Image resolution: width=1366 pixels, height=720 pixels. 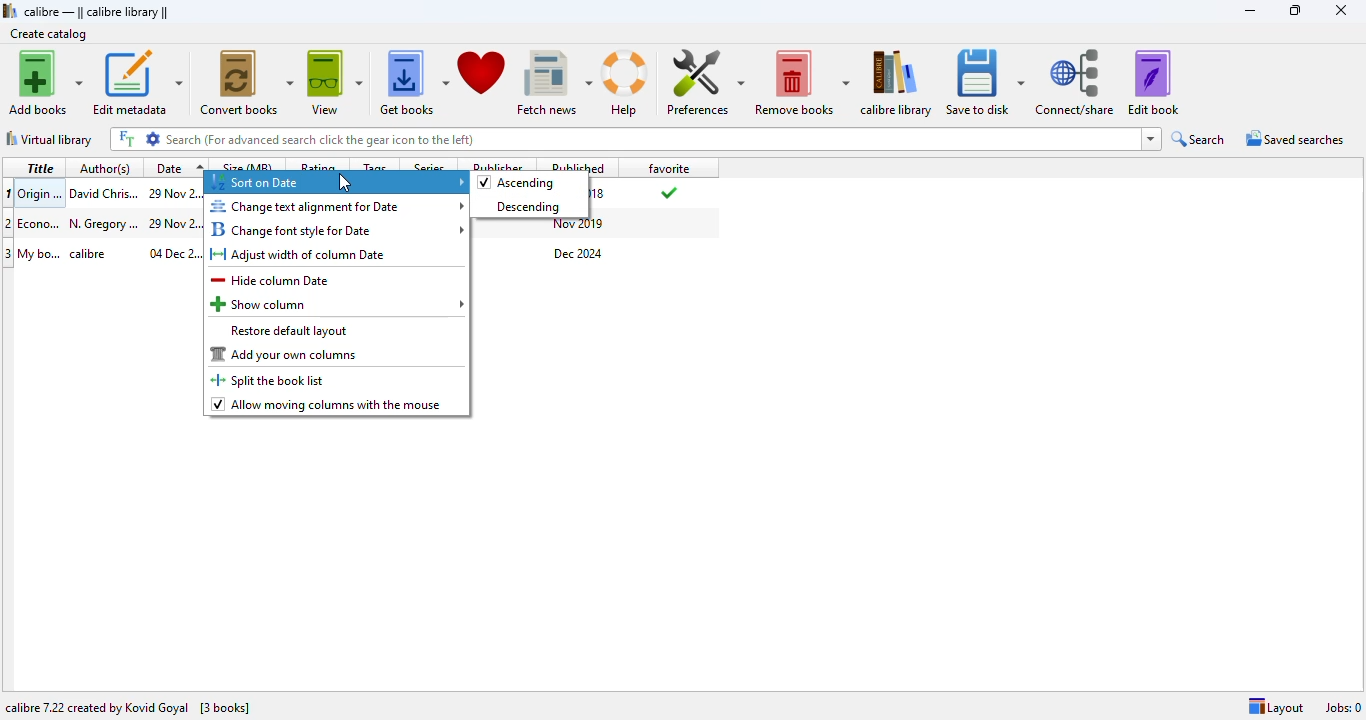 What do you see at coordinates (601, 194) in the screenshot?
I see `publish date` at bounding box center [601, 194].